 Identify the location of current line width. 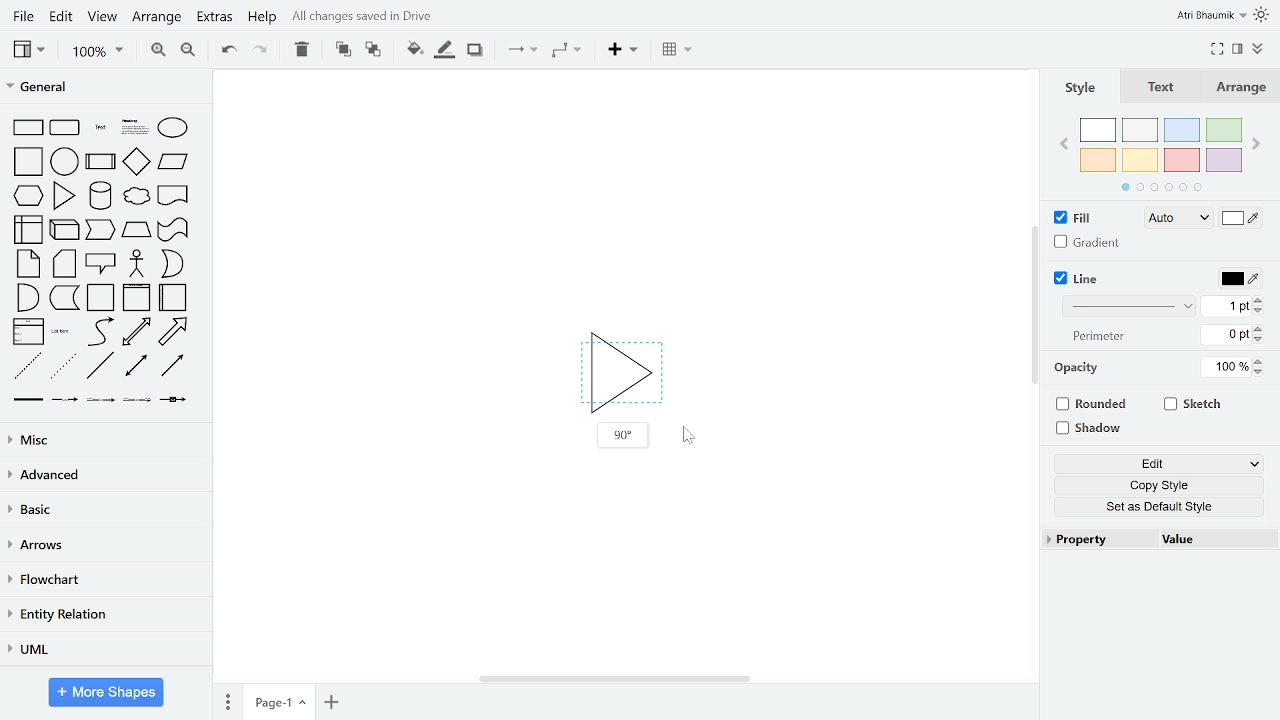
(1226, 307).